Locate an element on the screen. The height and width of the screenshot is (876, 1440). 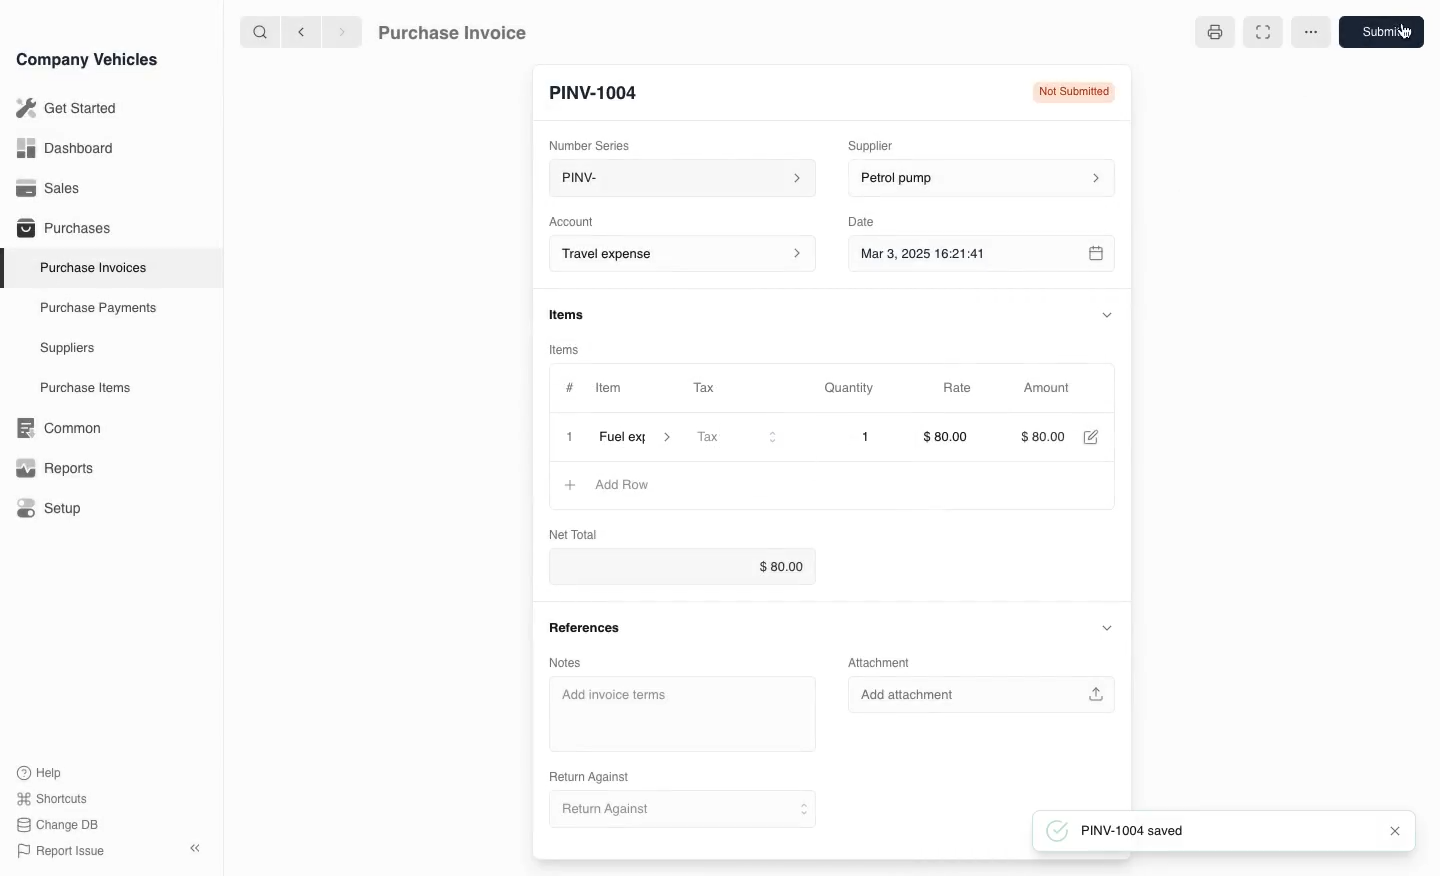
Shortcuts is located at coordinates (53, 800).